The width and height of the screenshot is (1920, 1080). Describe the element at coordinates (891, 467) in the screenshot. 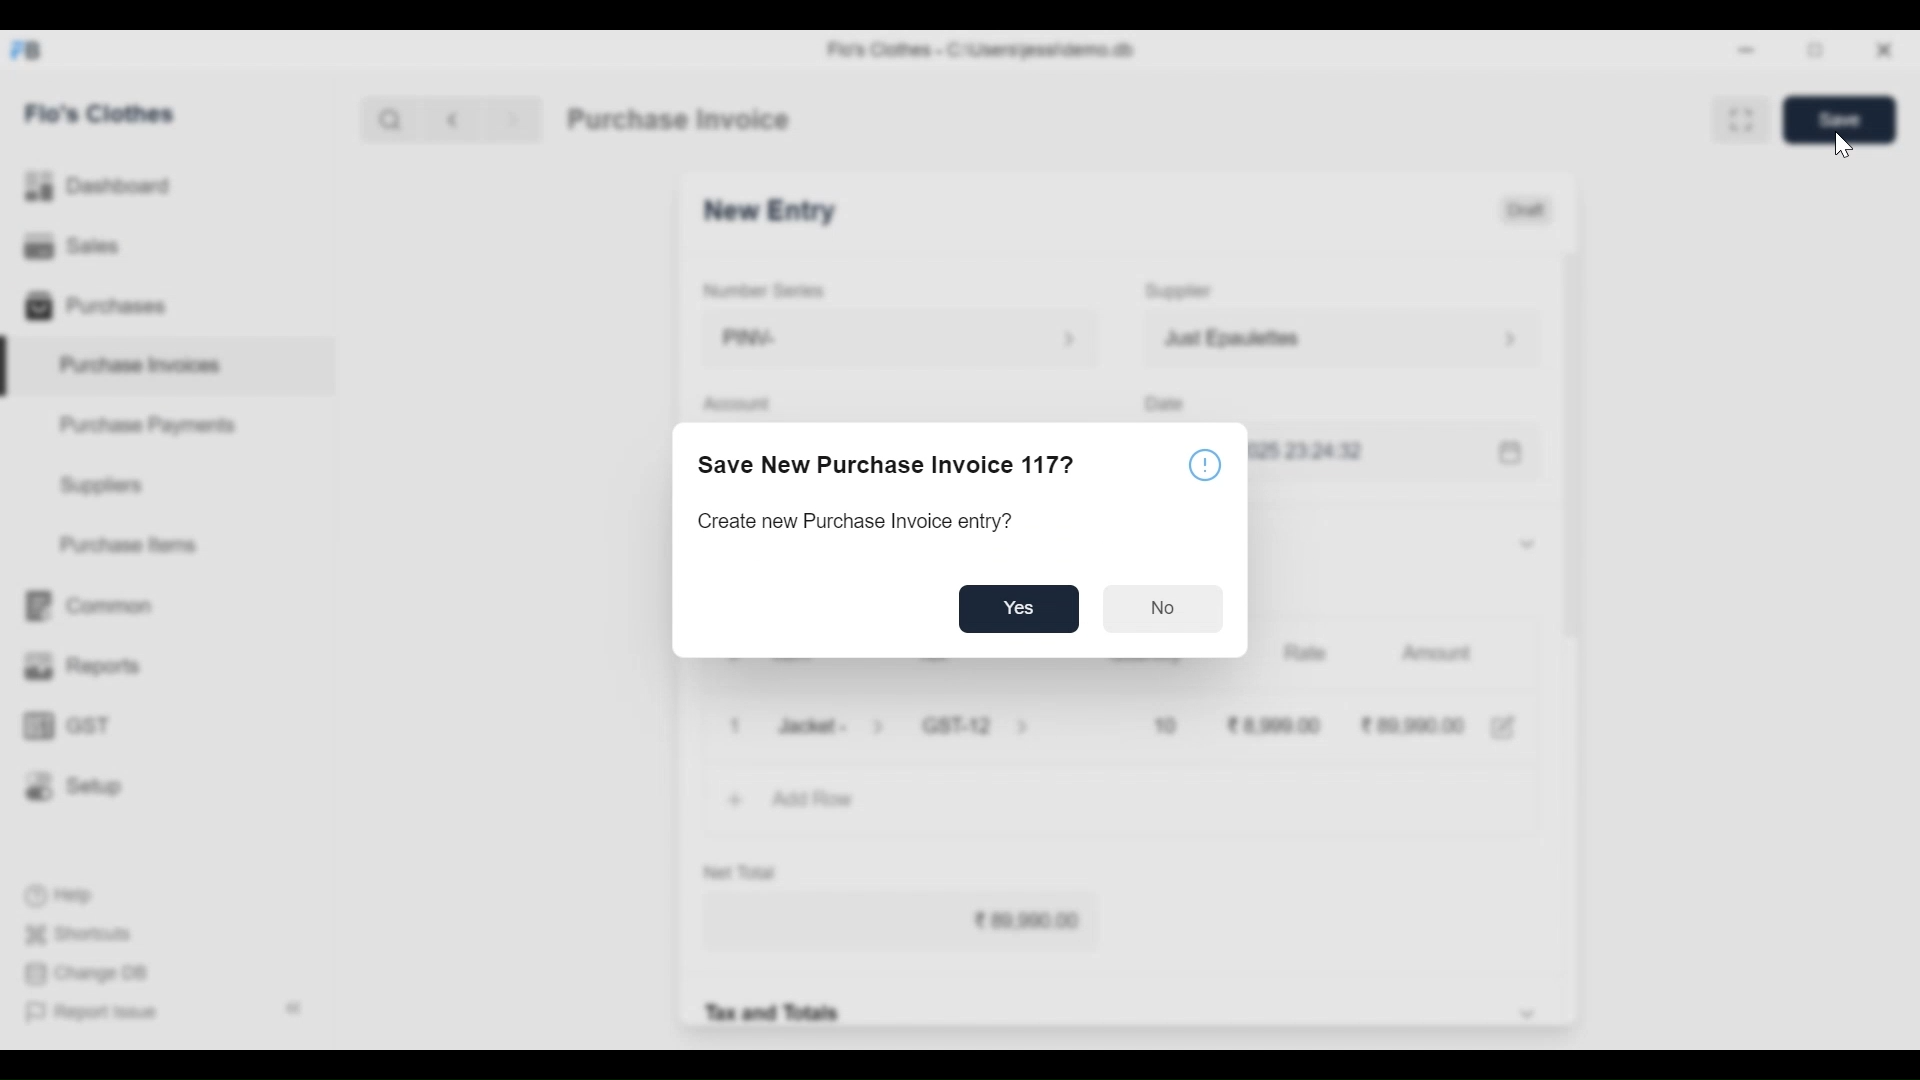

I see `Save New Purchase Invoice 117?` at that location.